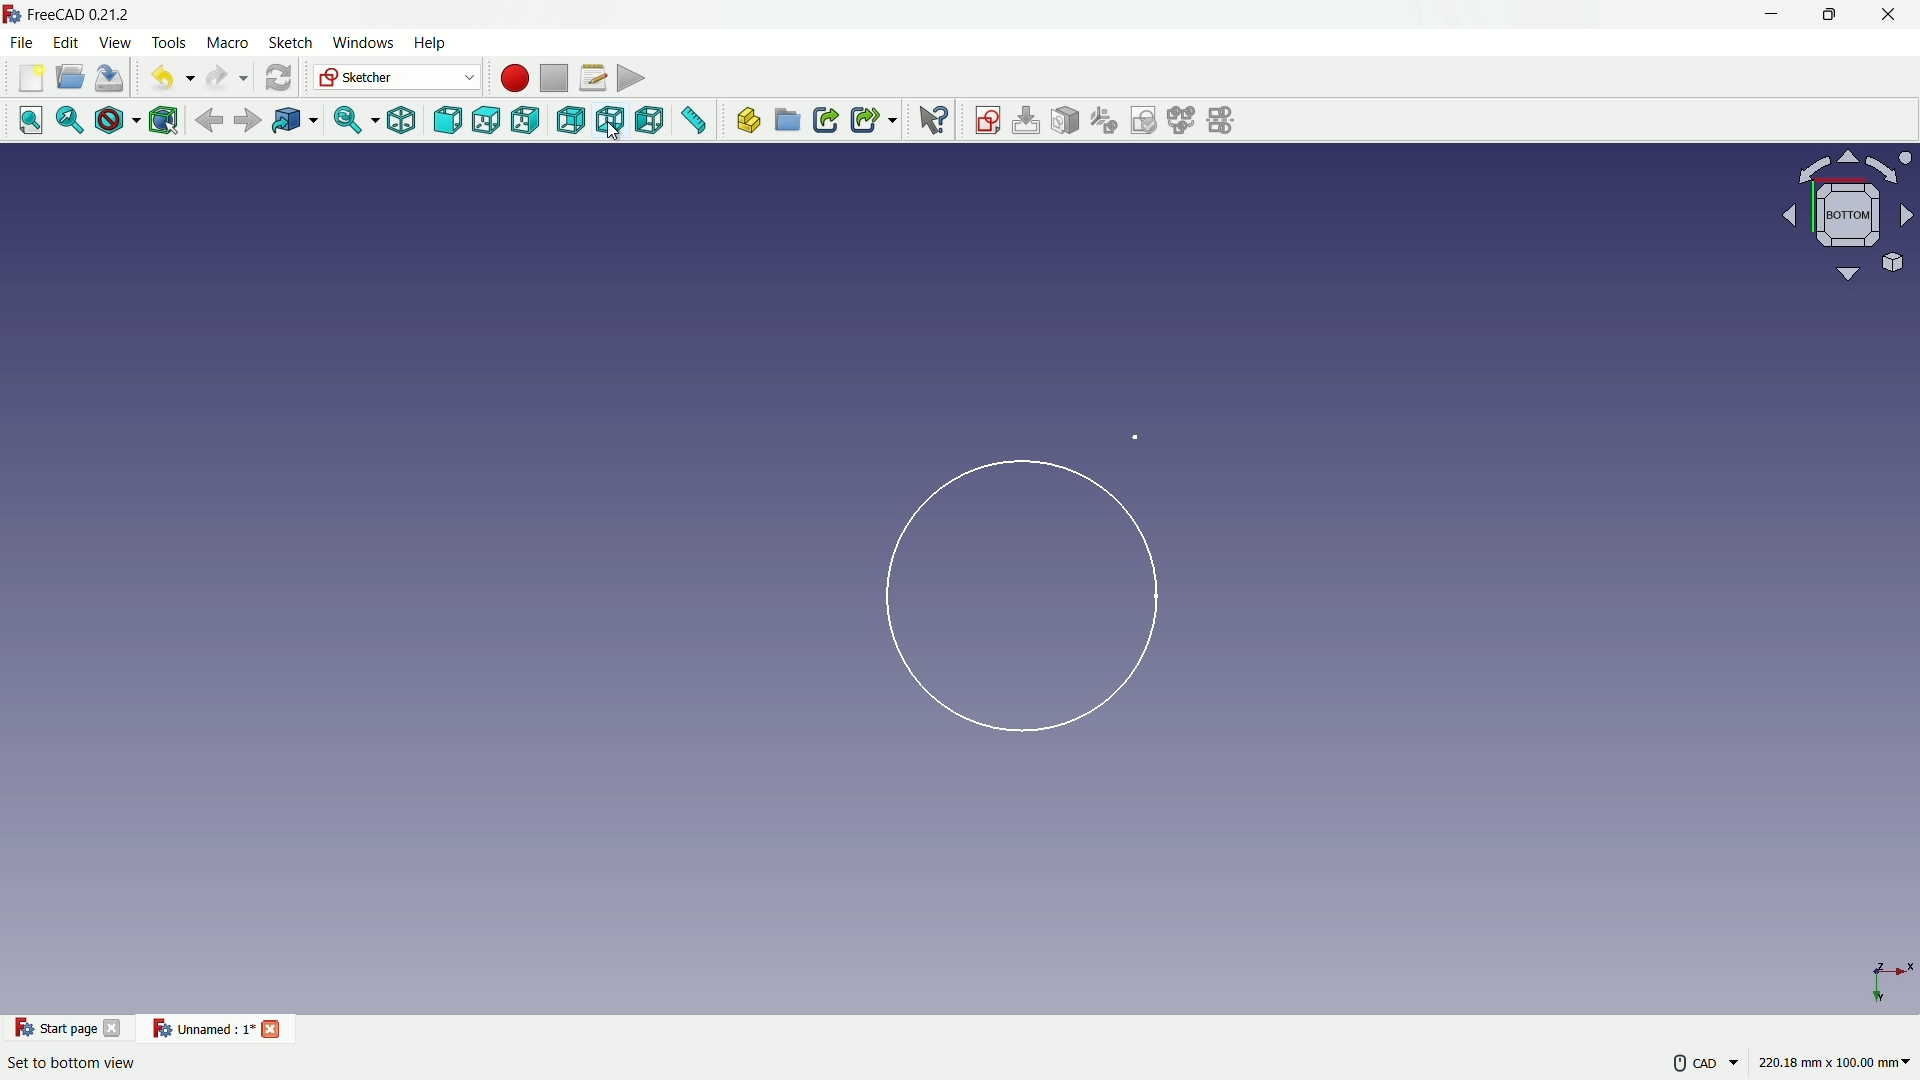 This screenshot has width=1920, height=1080. What do you see at coordinates (1828, 17) in the screenshot?
I see `maximize or restore` at bounding box center [1828, 17].